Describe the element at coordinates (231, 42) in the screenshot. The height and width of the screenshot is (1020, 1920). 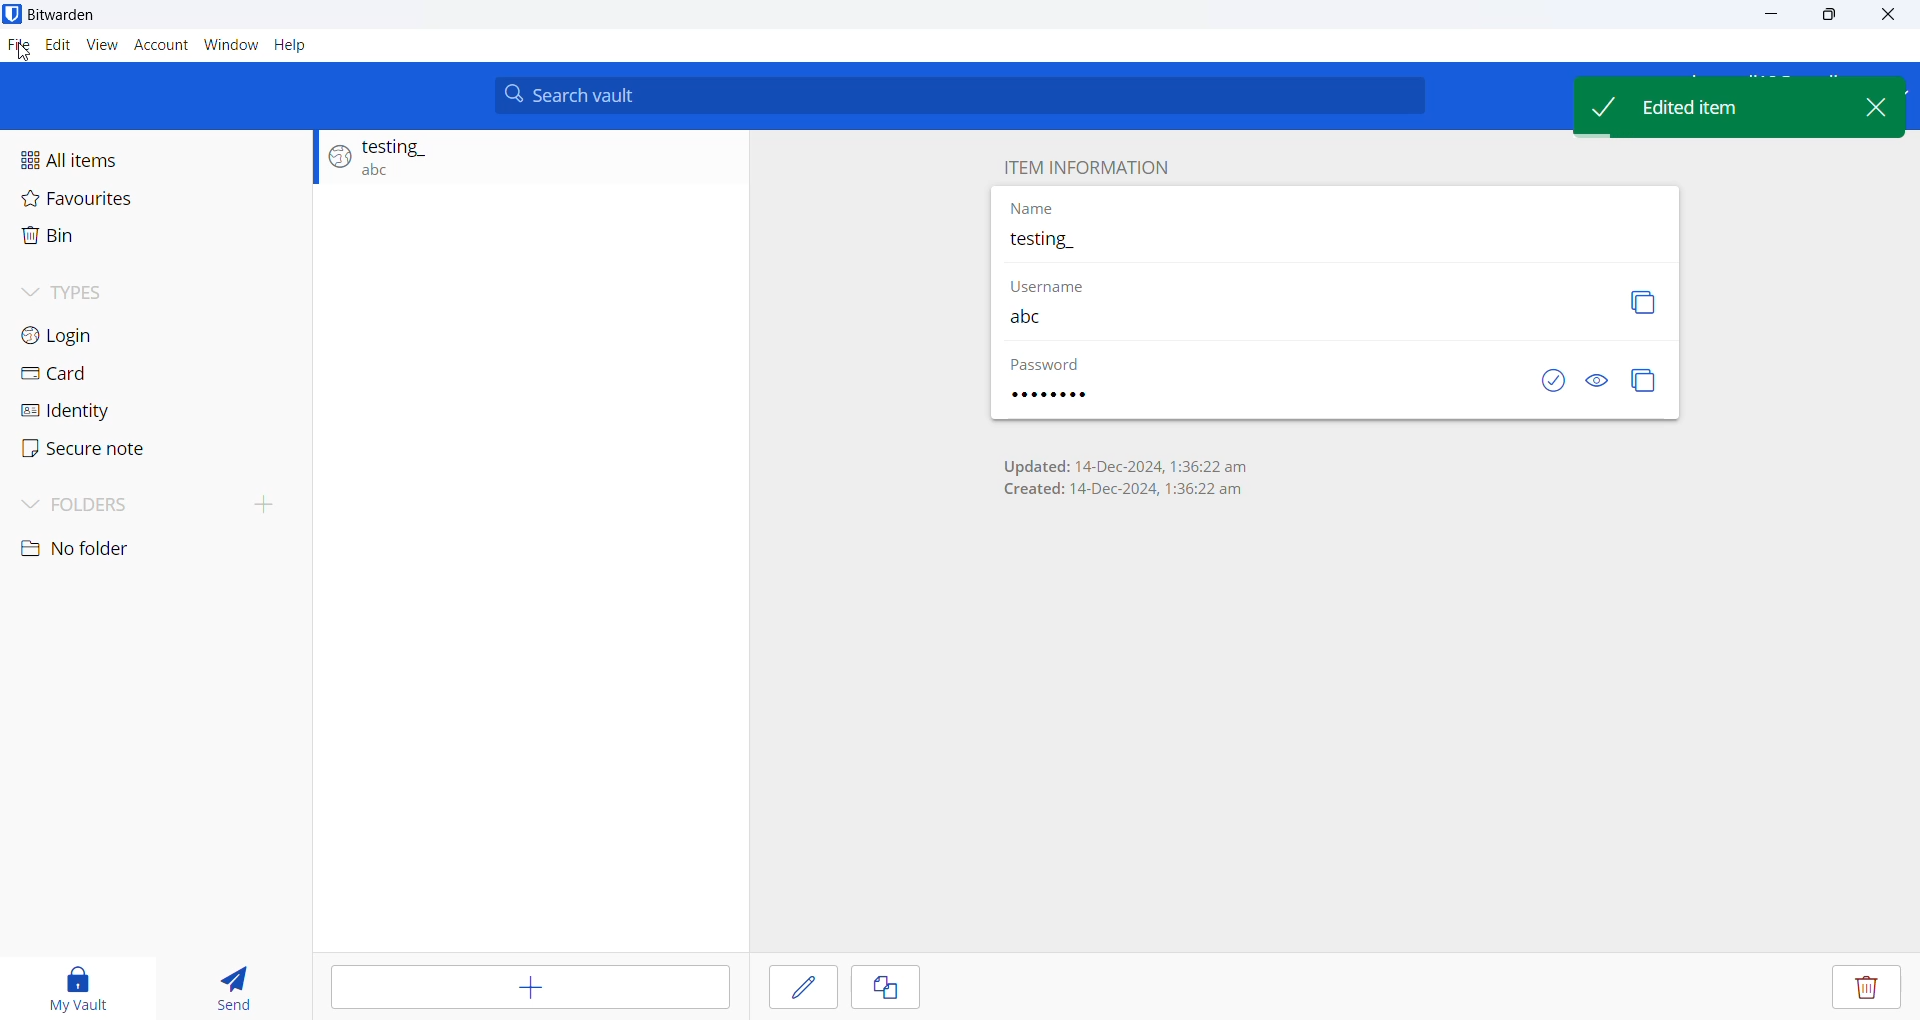
I see `Window` at that location.